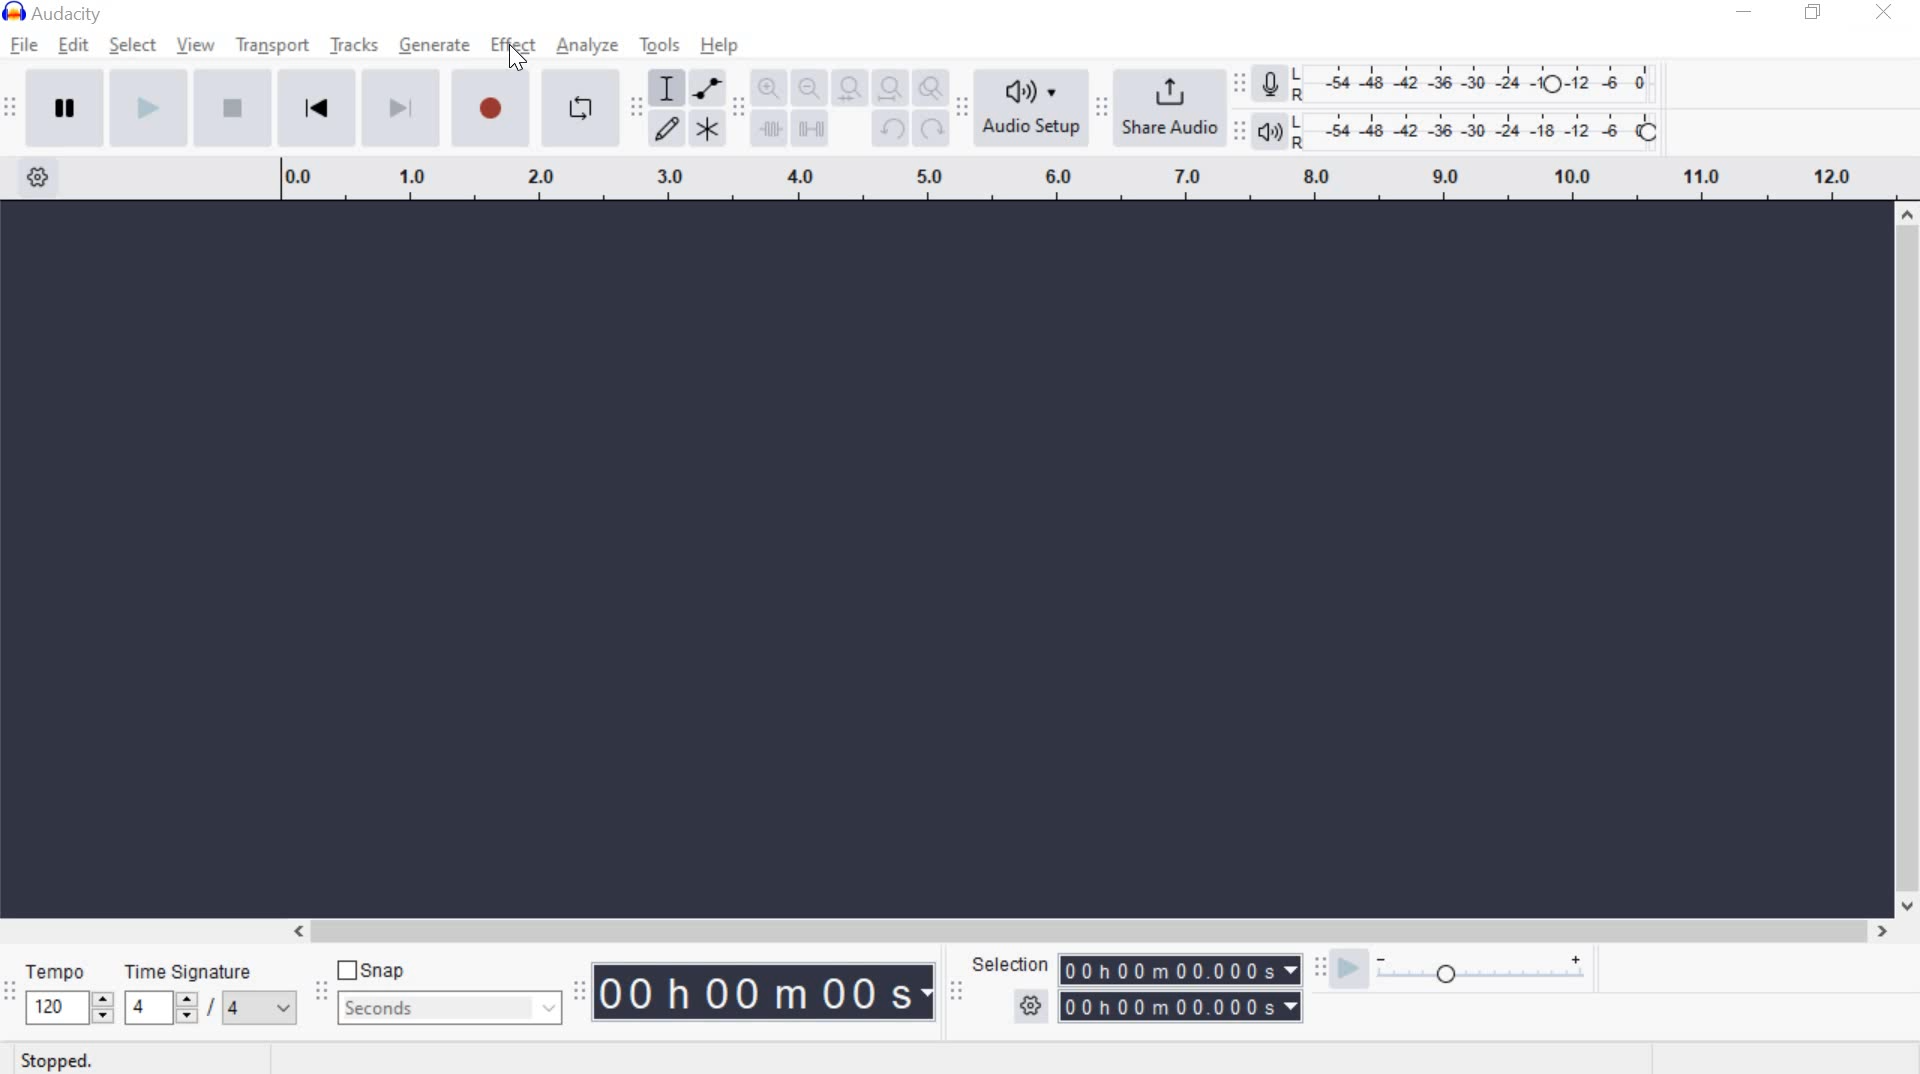  What do you see at coordinates (708, 84) in the screenshot?
I see `Envelope tool` at bounding box center [708, 84].